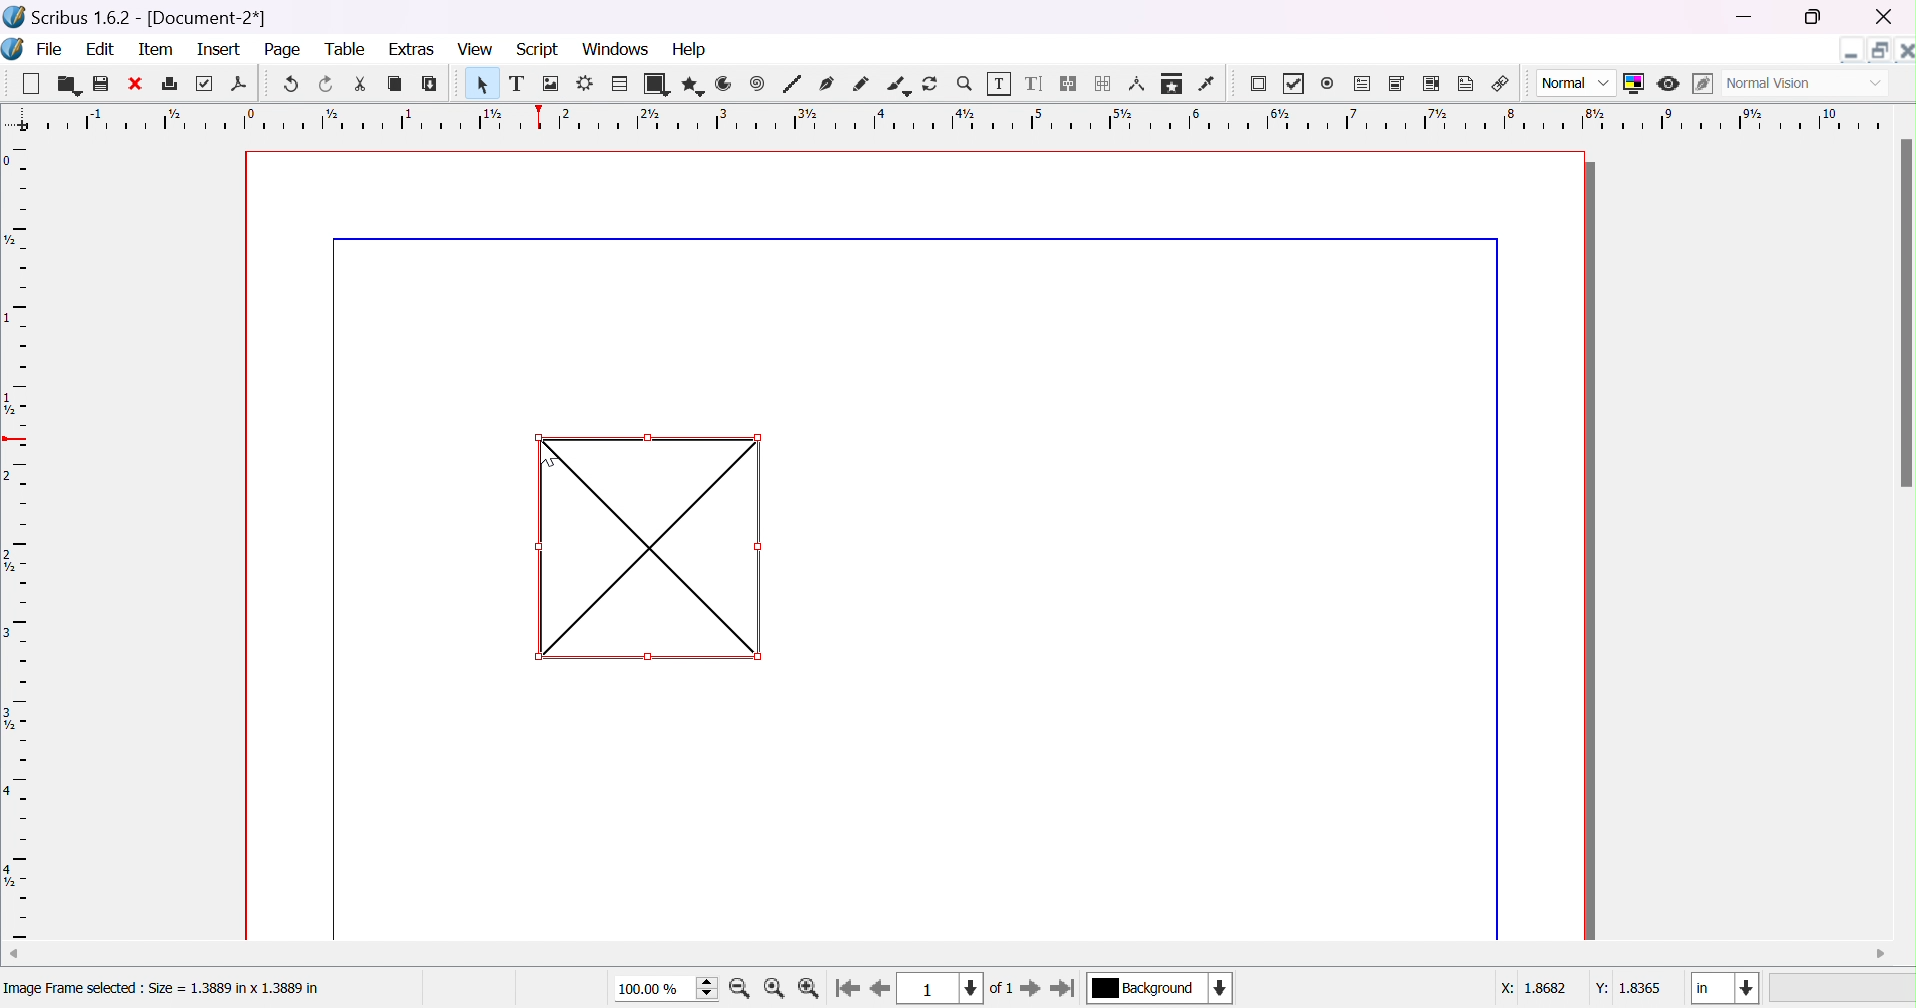 The image size is (1916, 1008). I want to click on insert, so click(222, 50).